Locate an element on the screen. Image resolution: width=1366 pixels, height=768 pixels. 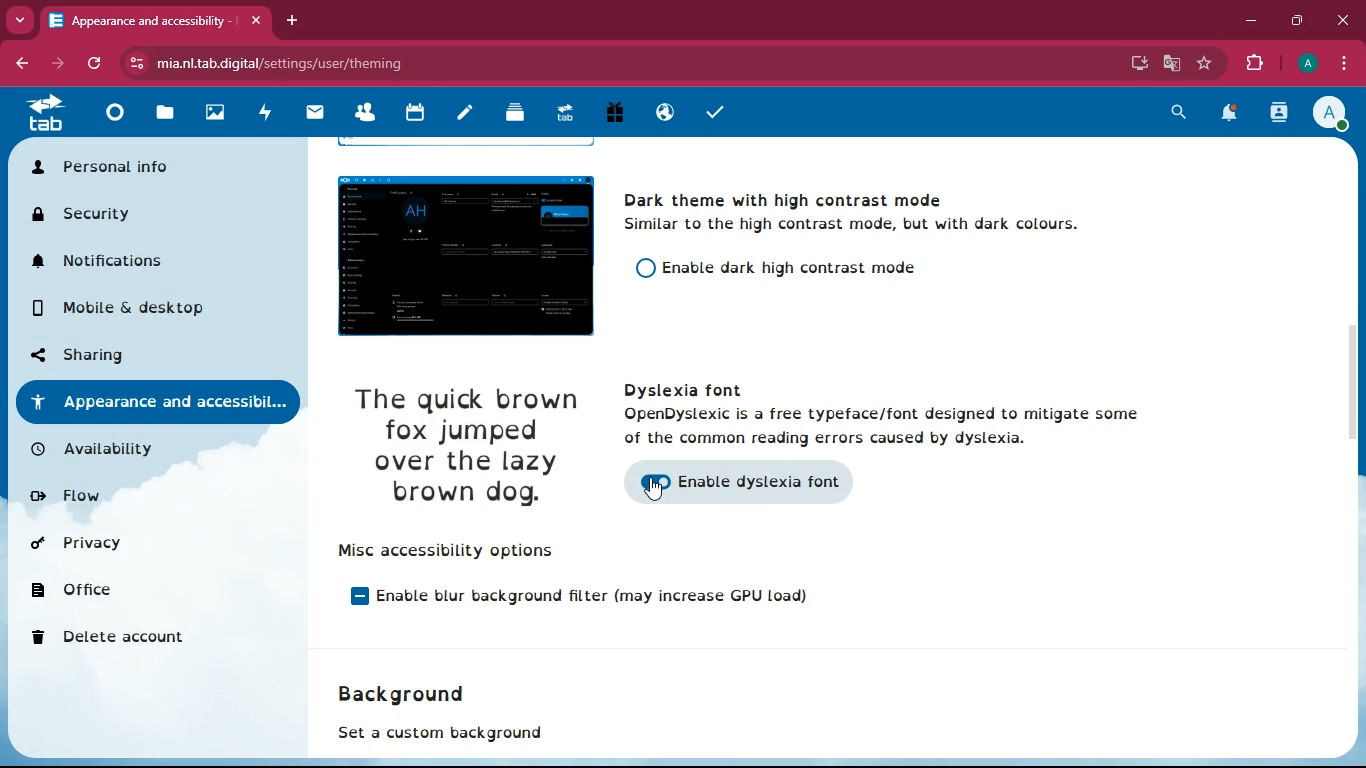
profile is located at coordinates (1307, 63).